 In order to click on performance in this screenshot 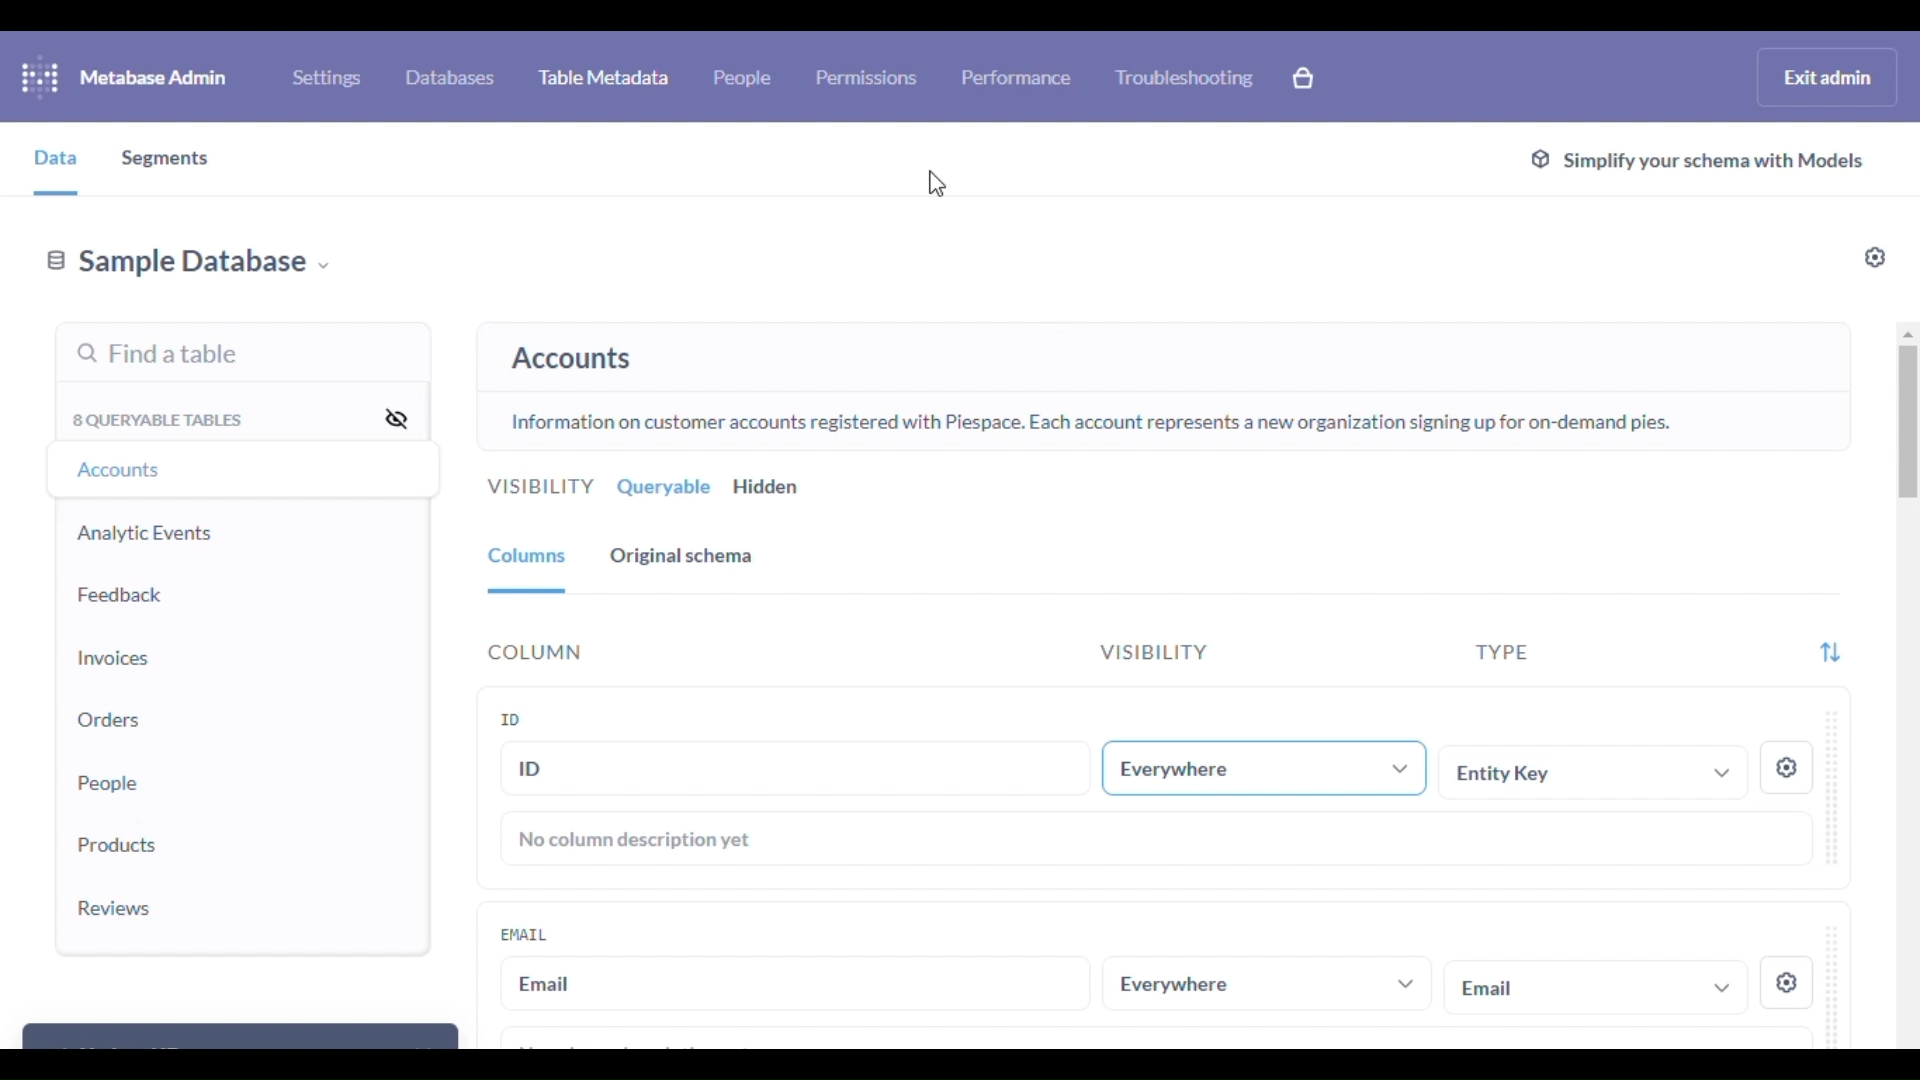, I will do `click(1018, 76)`.